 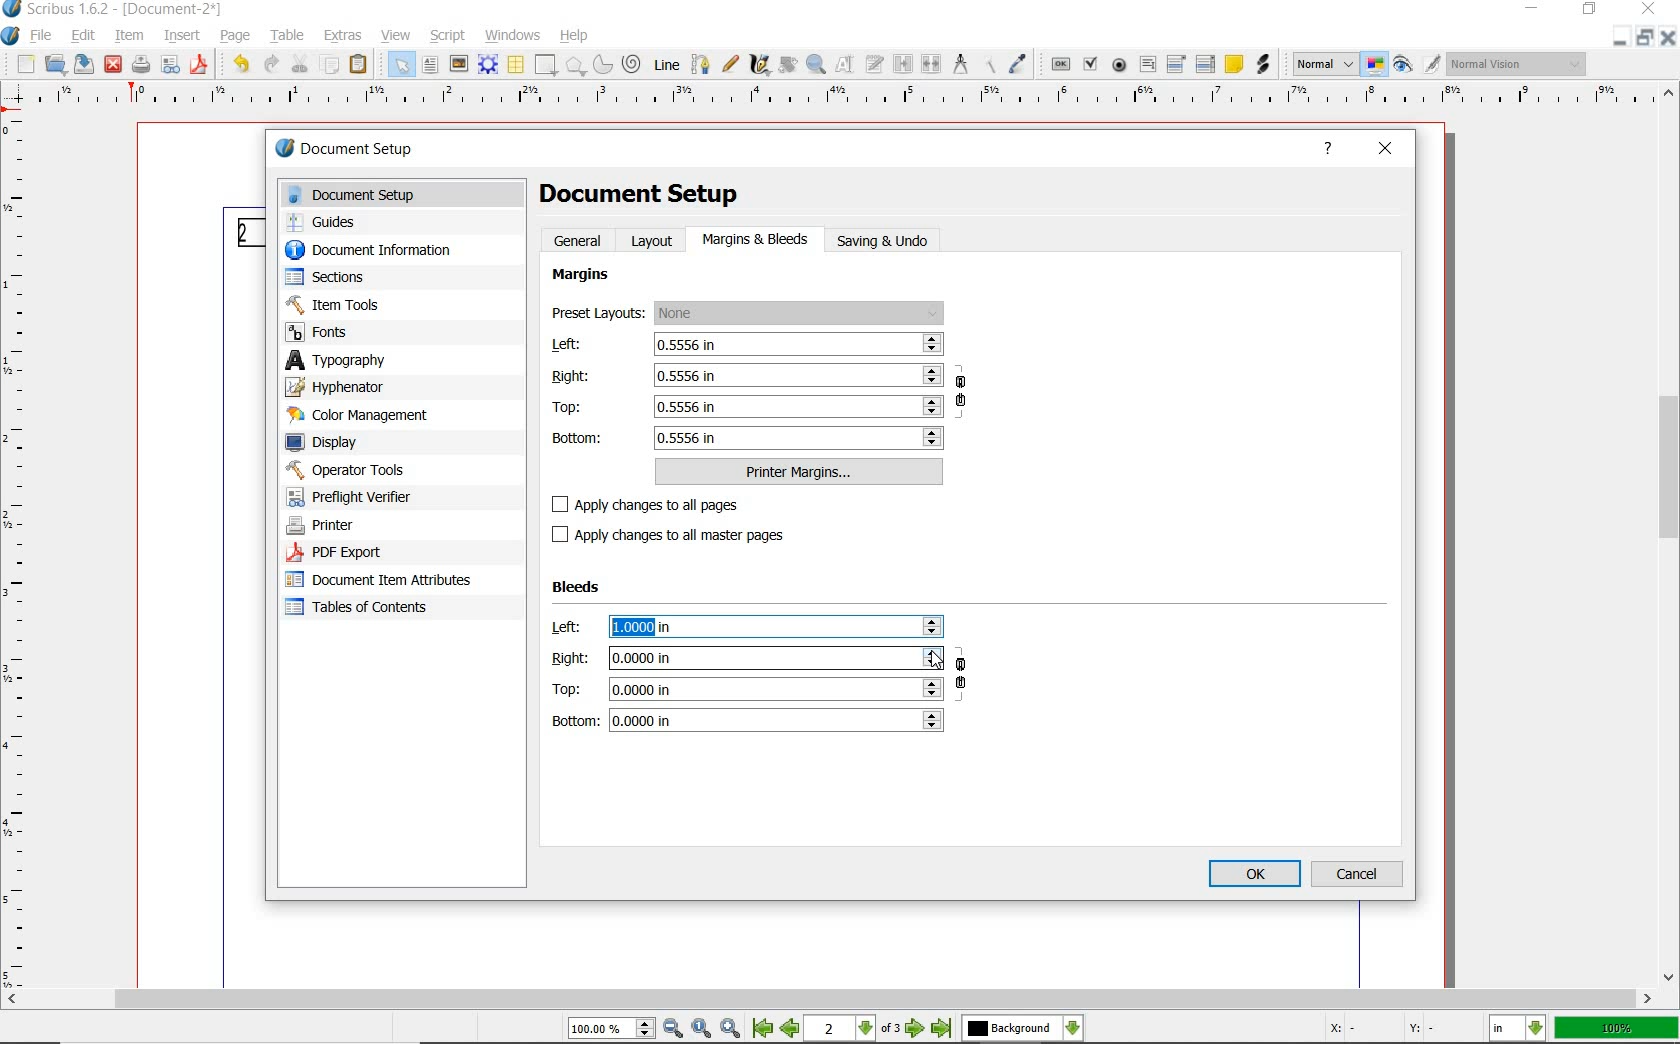 What do you see at coordinates (1388, 146) in the screenshot?
I see `close` at bounding box center [1388, 146].